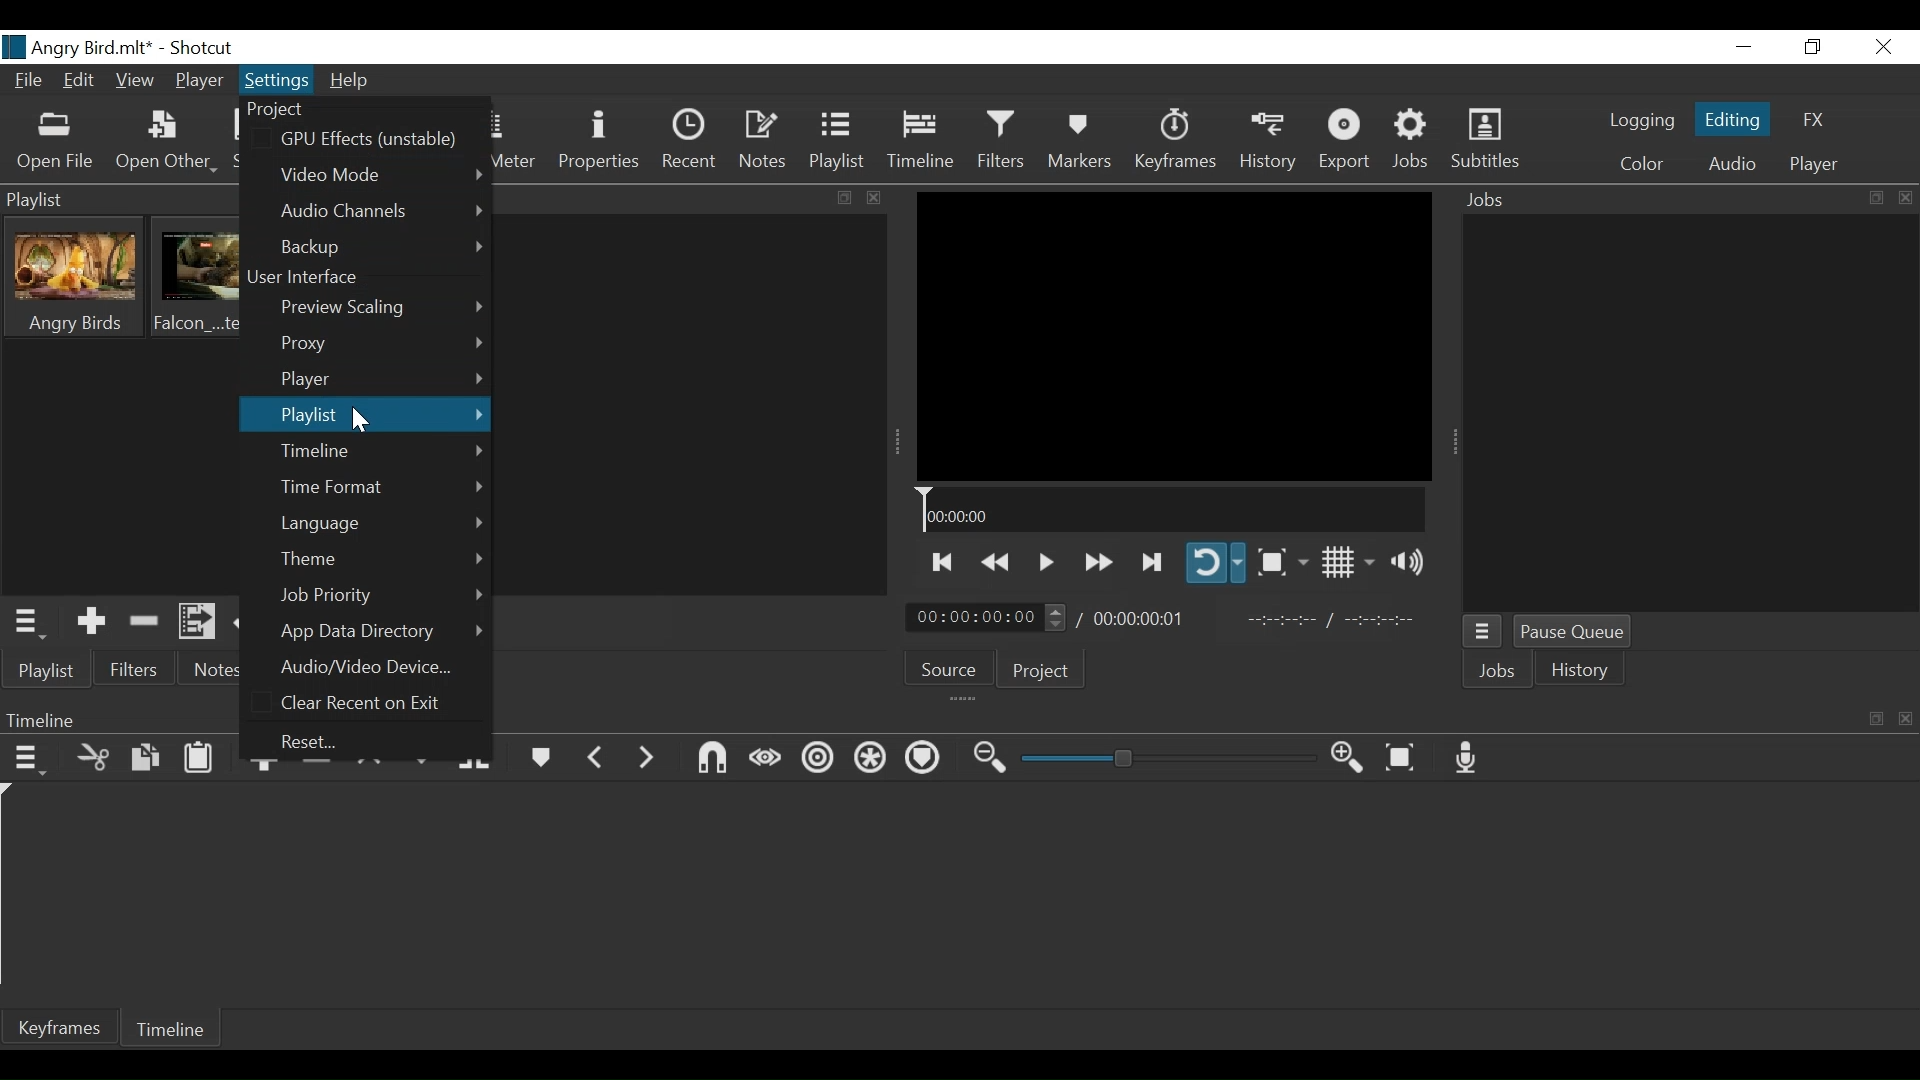  I want to click on History, so click(1581, 669).